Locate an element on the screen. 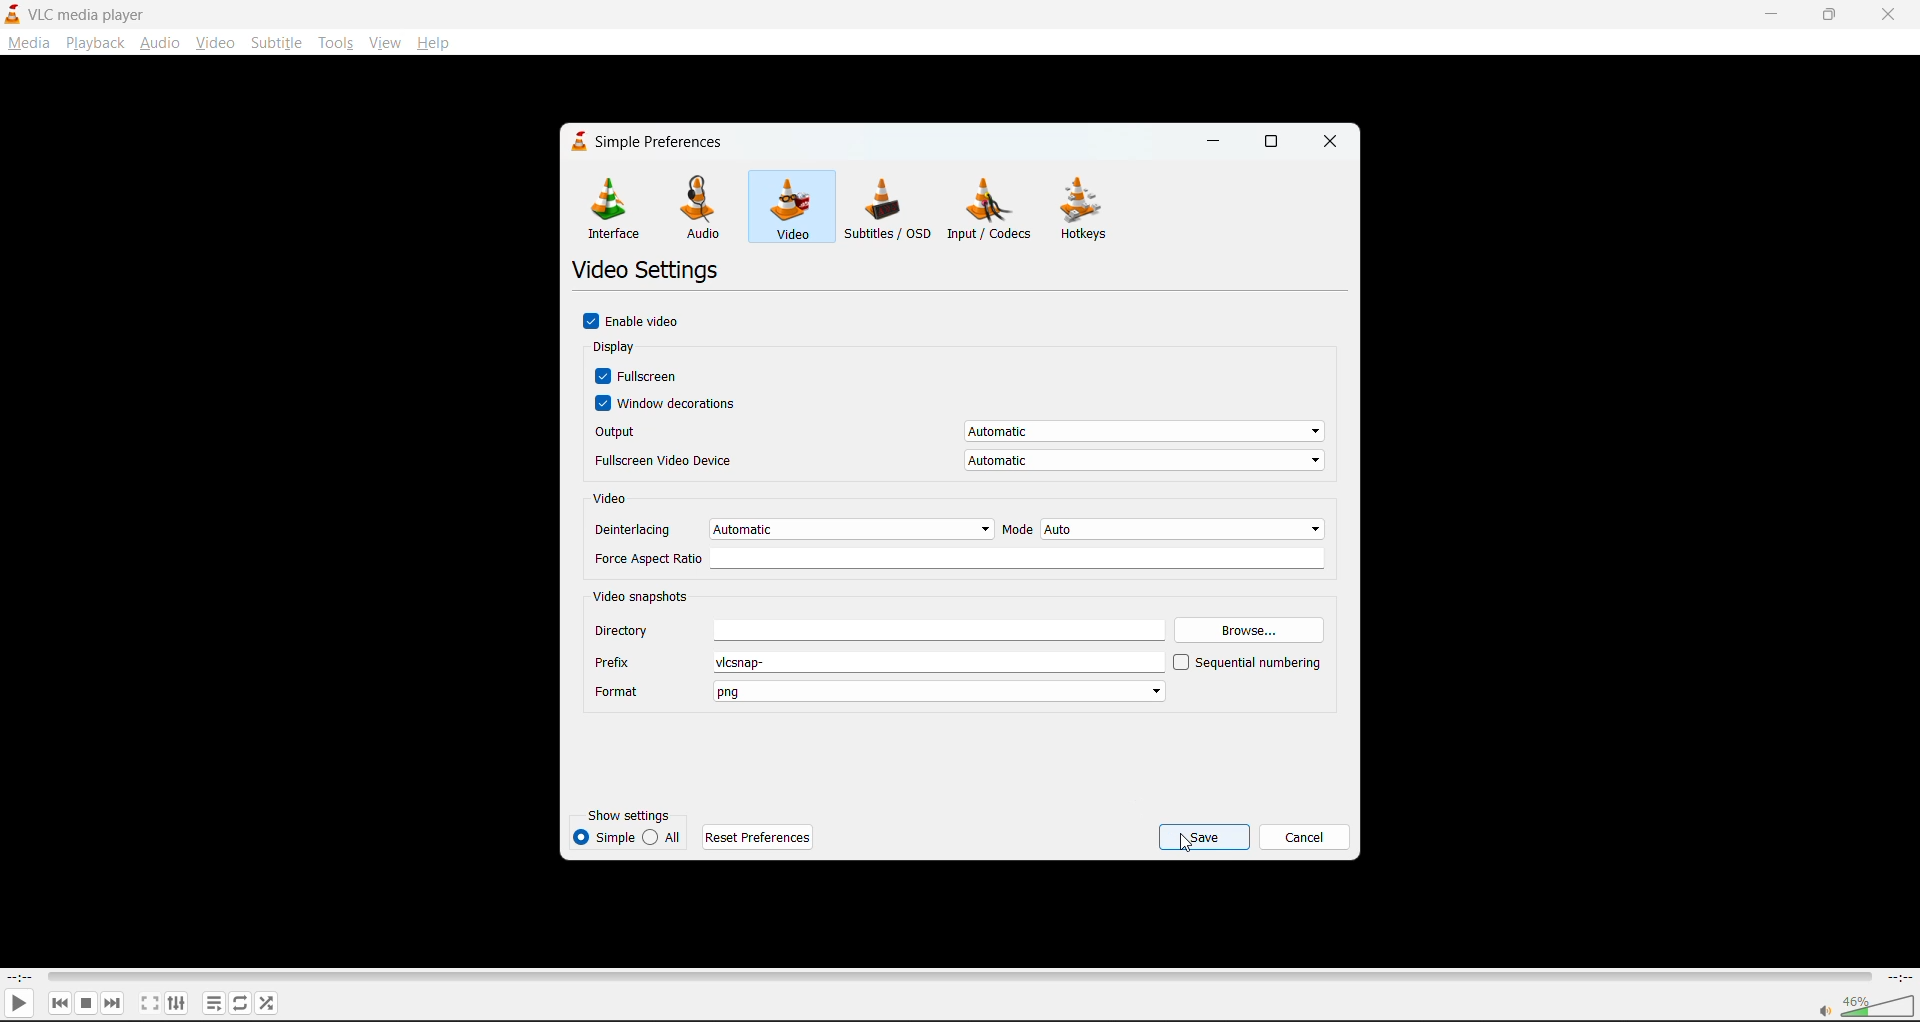  audio is located at coordinates (160, 41).